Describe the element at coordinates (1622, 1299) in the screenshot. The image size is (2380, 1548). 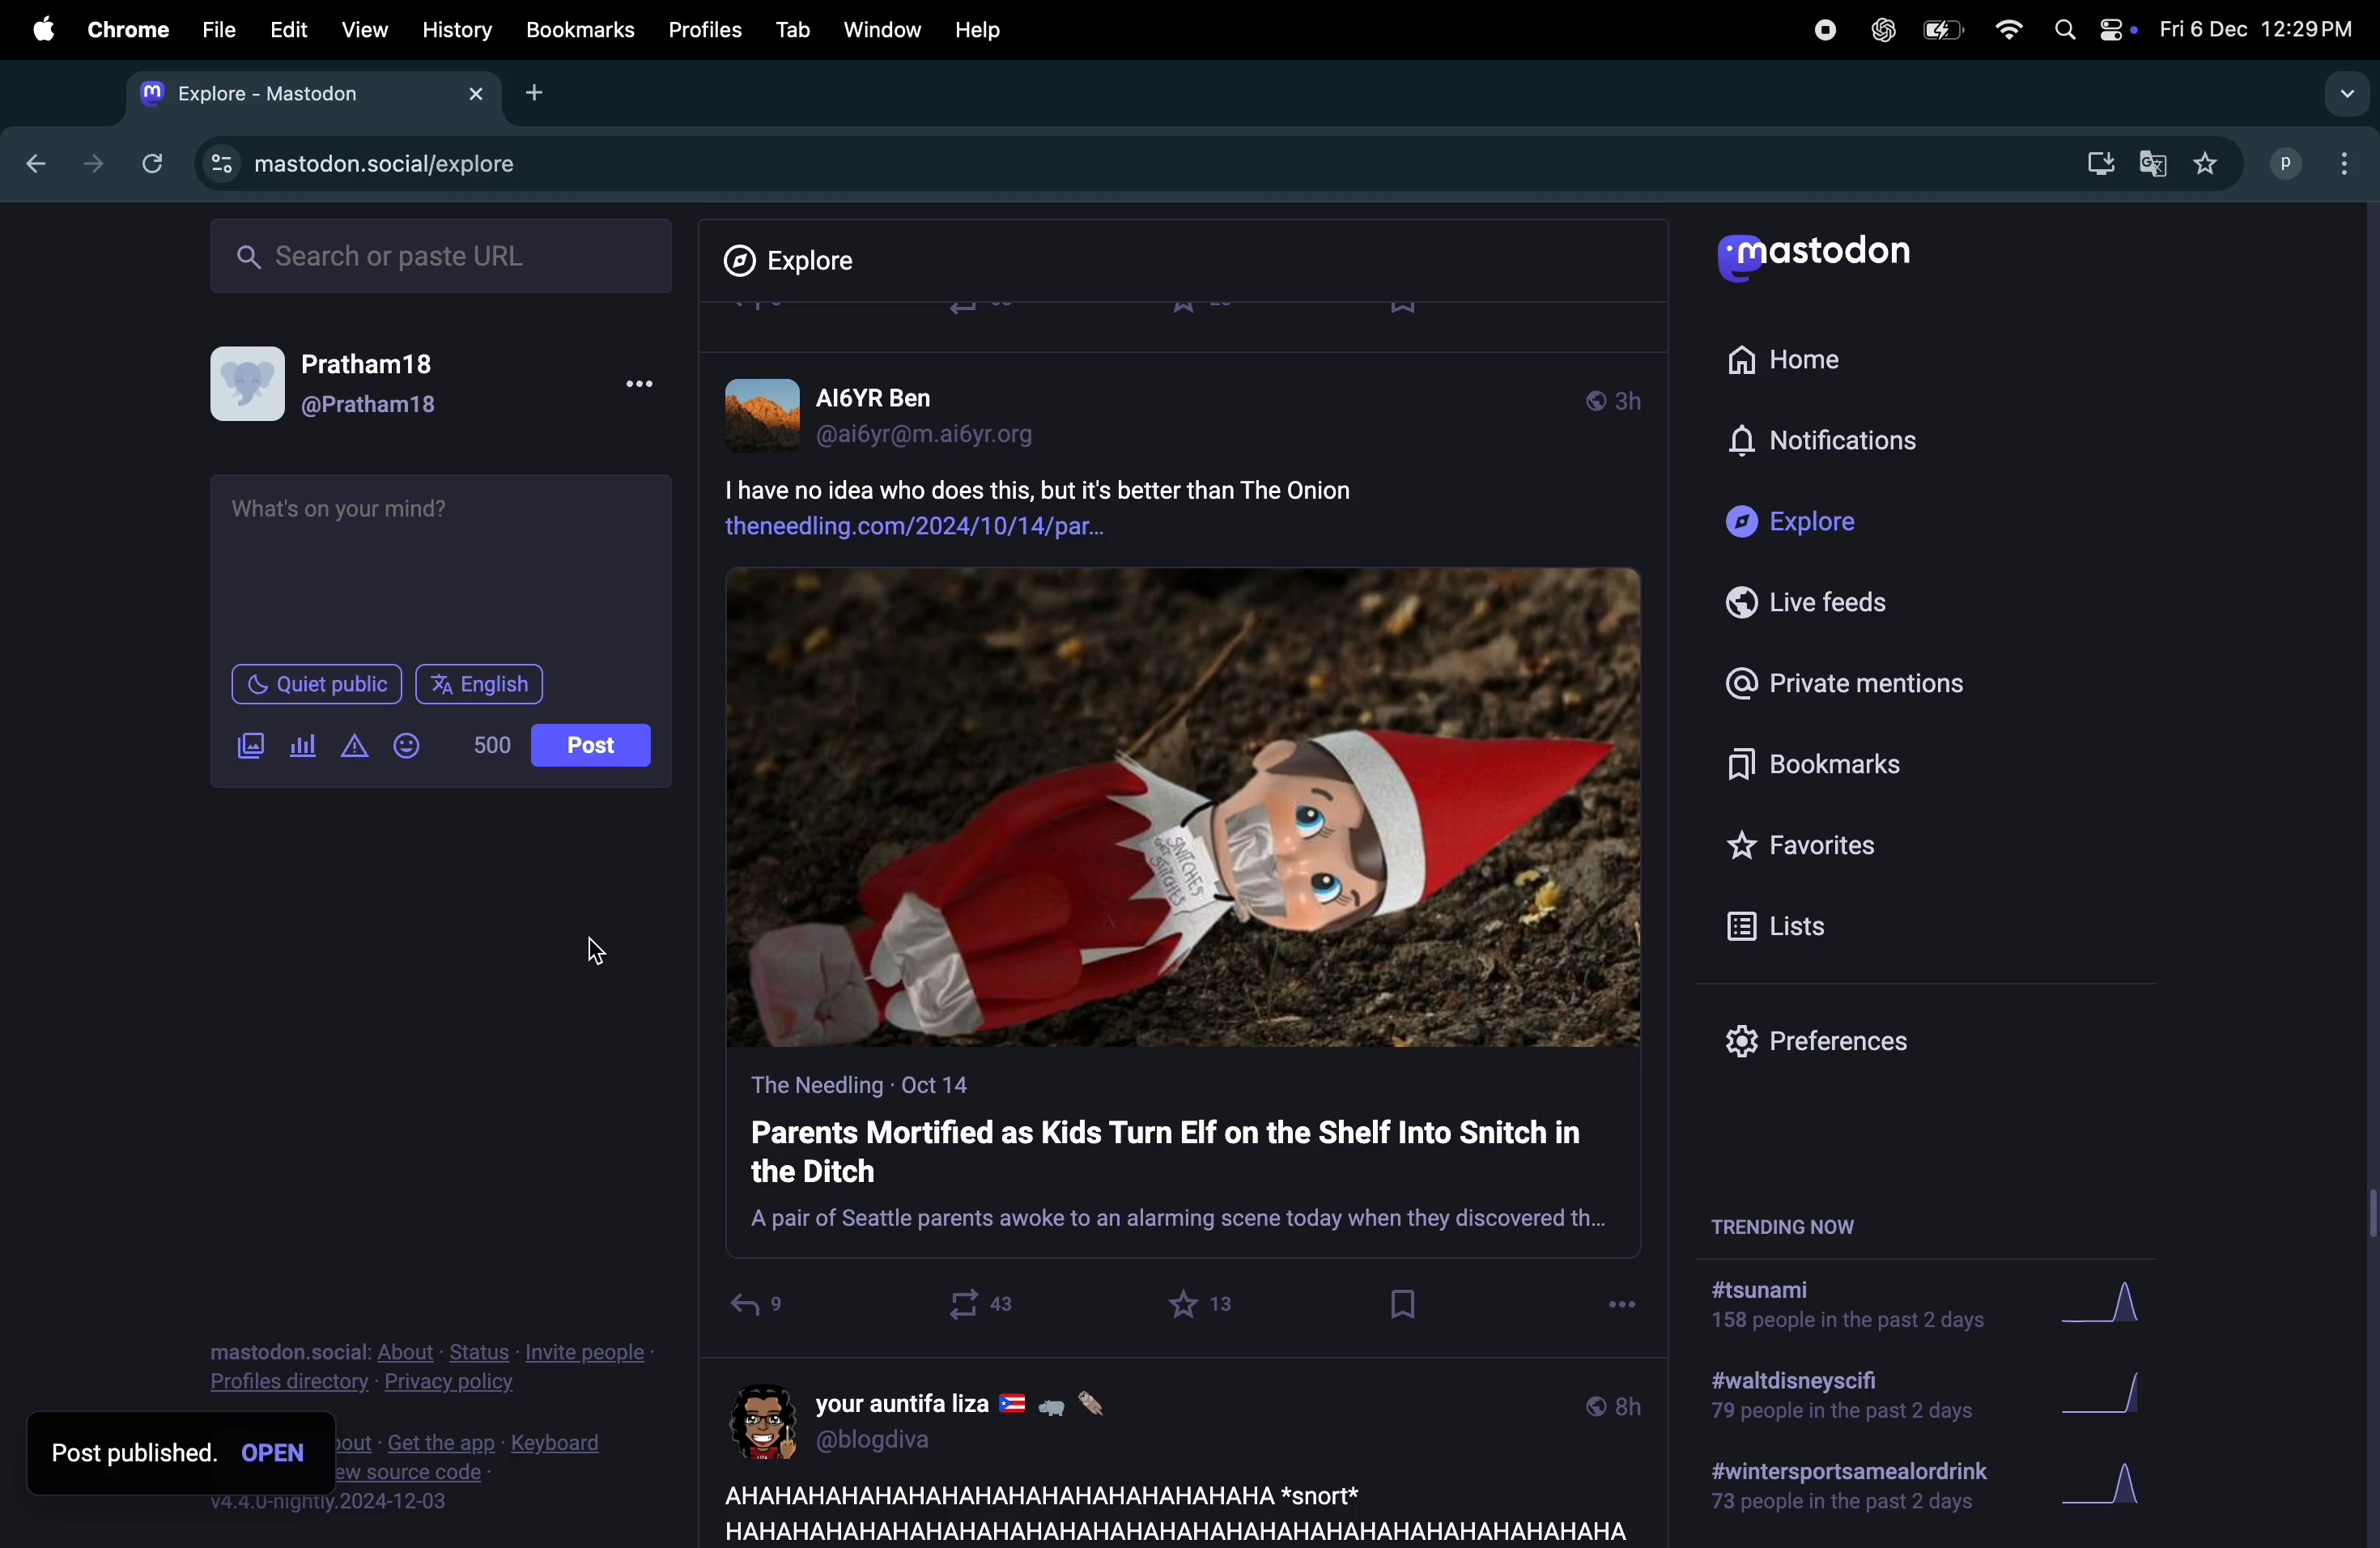
I see `options` at that location.